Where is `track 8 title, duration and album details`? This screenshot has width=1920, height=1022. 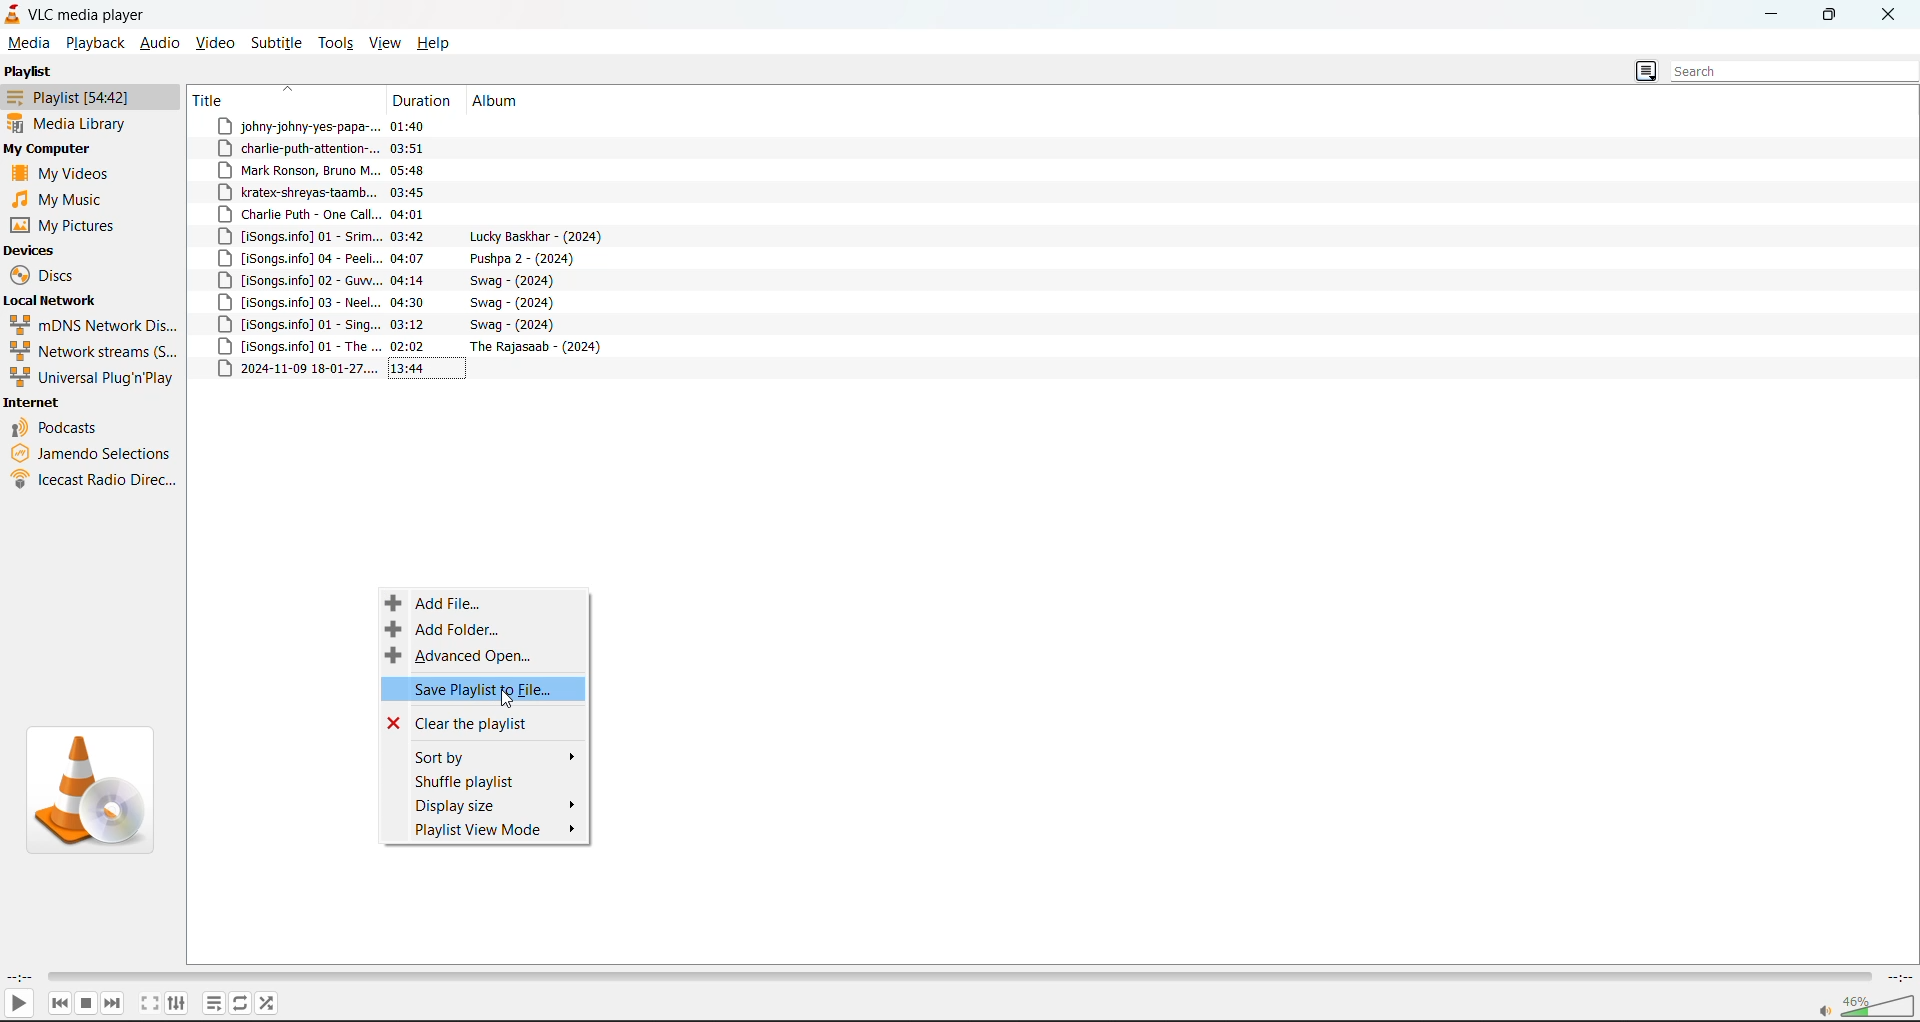
track 8 title, duration and album details is located at coordinates (389, 280).